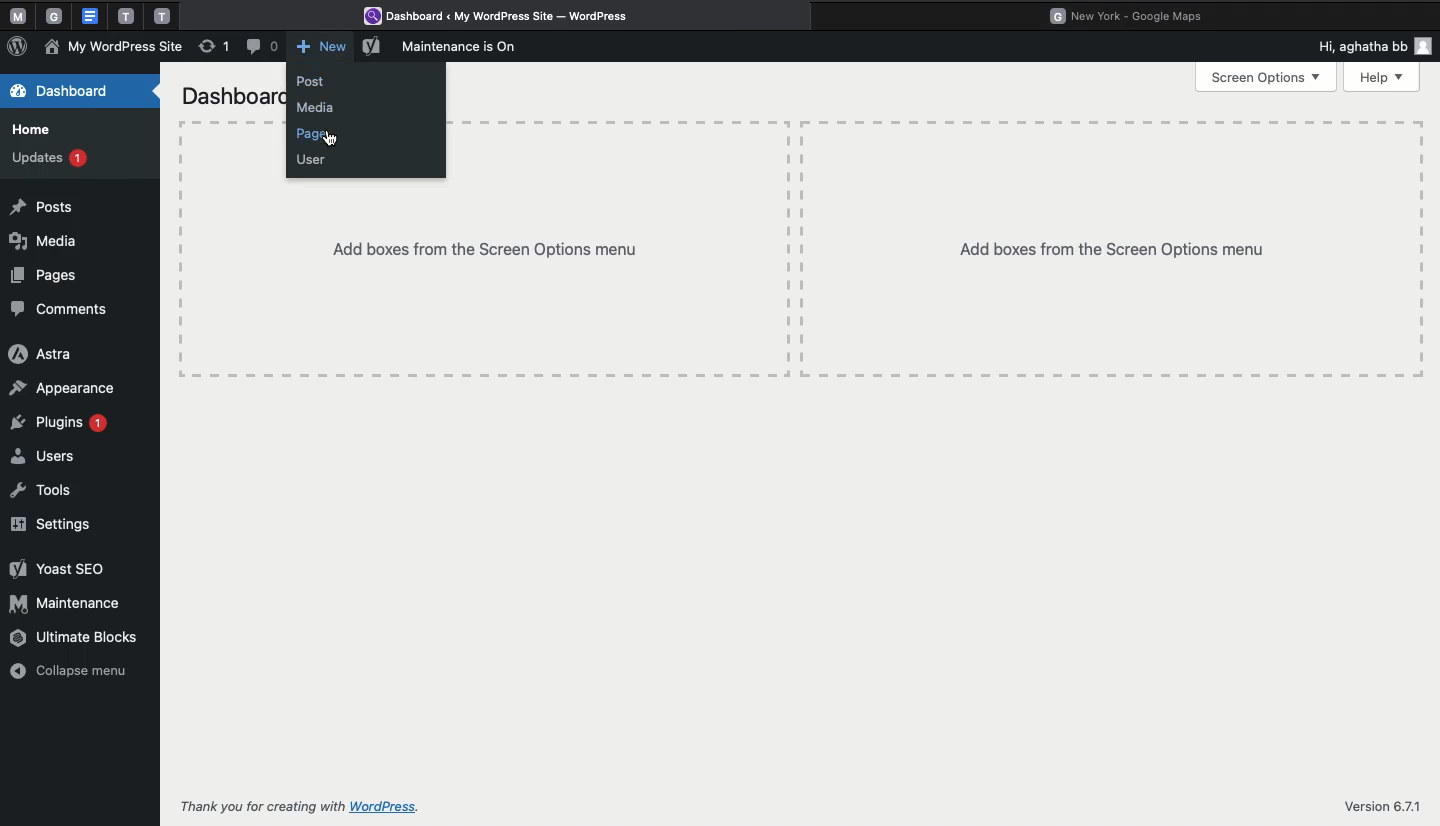 This screenshot has width=1440, height=826. Describe the element at coordinates (76, 636) in the screenshot. I see `Ultimate blocks` at that location.